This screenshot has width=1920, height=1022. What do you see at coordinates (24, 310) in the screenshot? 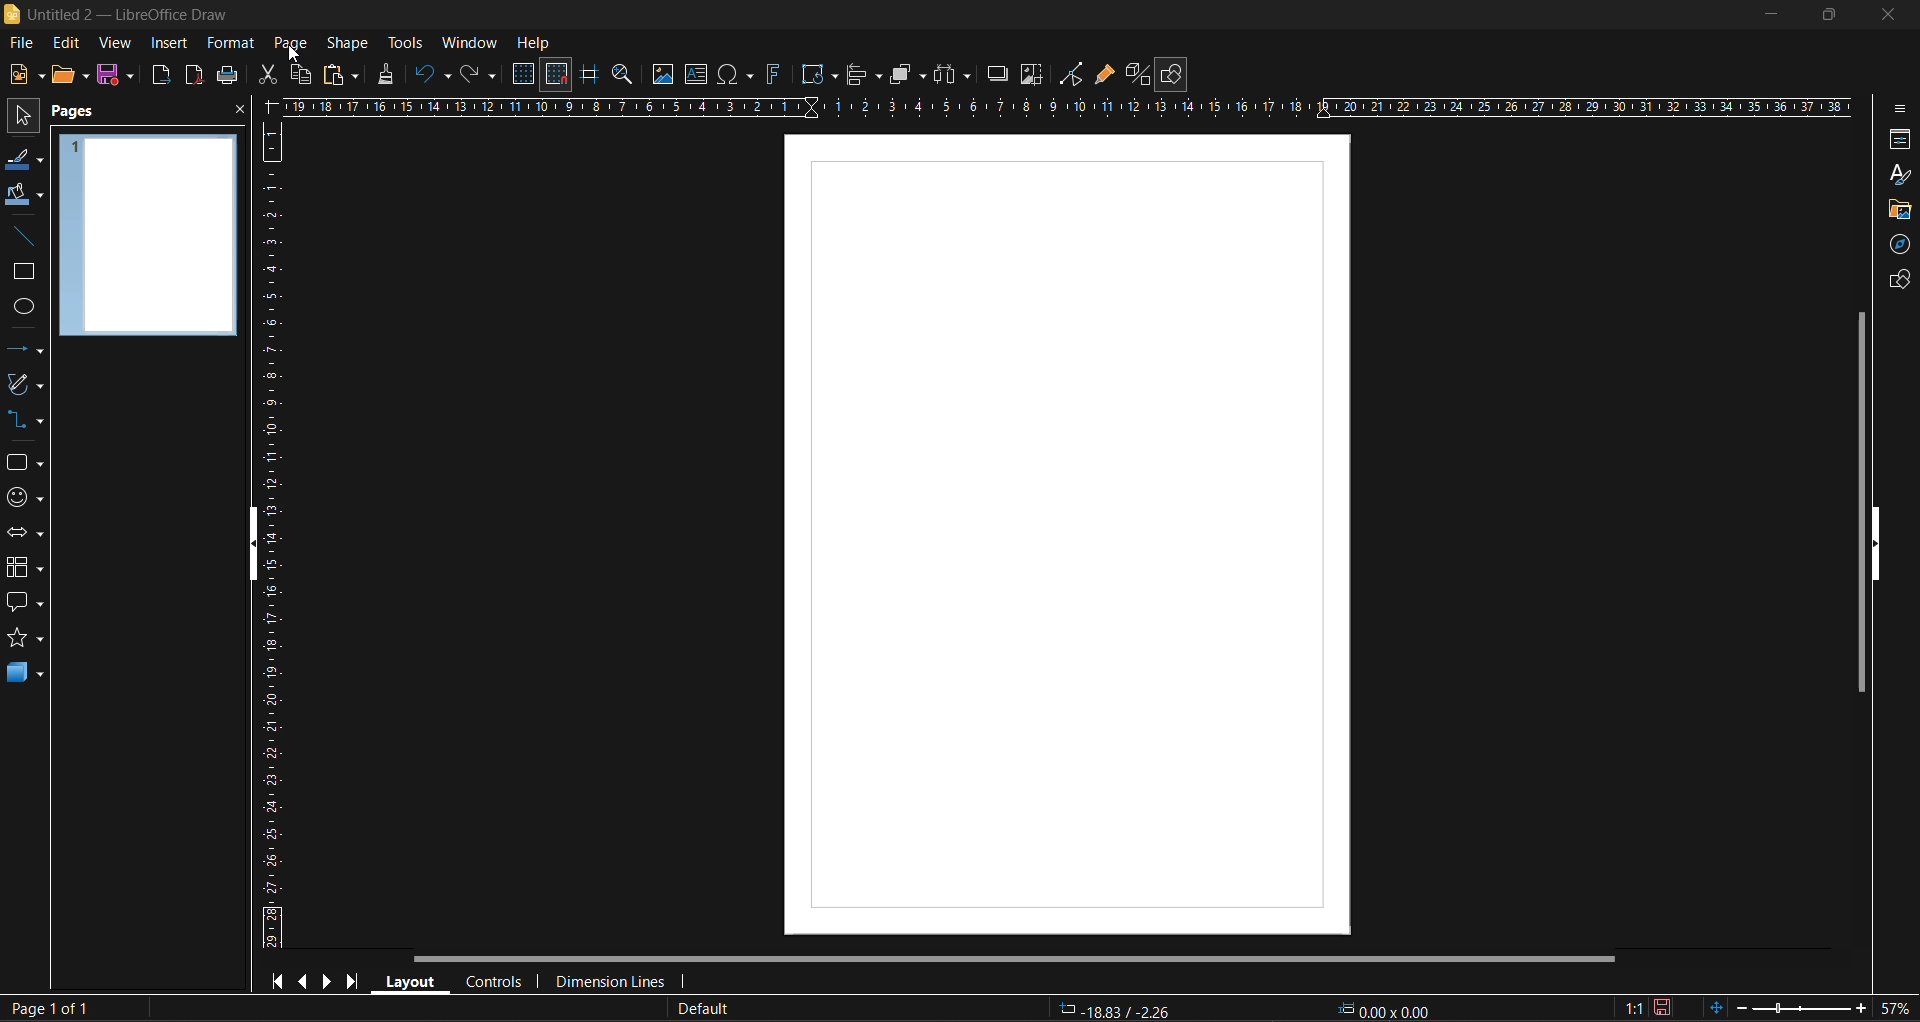
I see `ellipse` at bounding box center [24, 310].